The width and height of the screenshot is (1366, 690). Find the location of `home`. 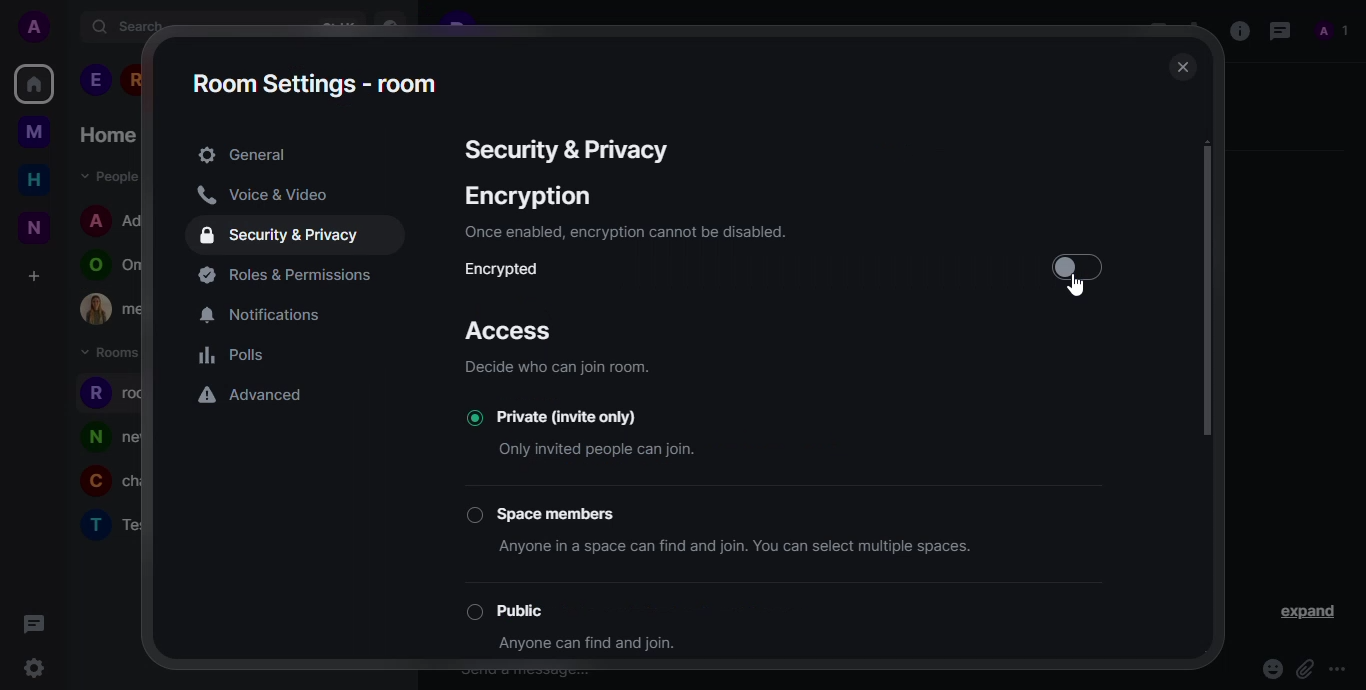

home is located at coordinates (107, 135).